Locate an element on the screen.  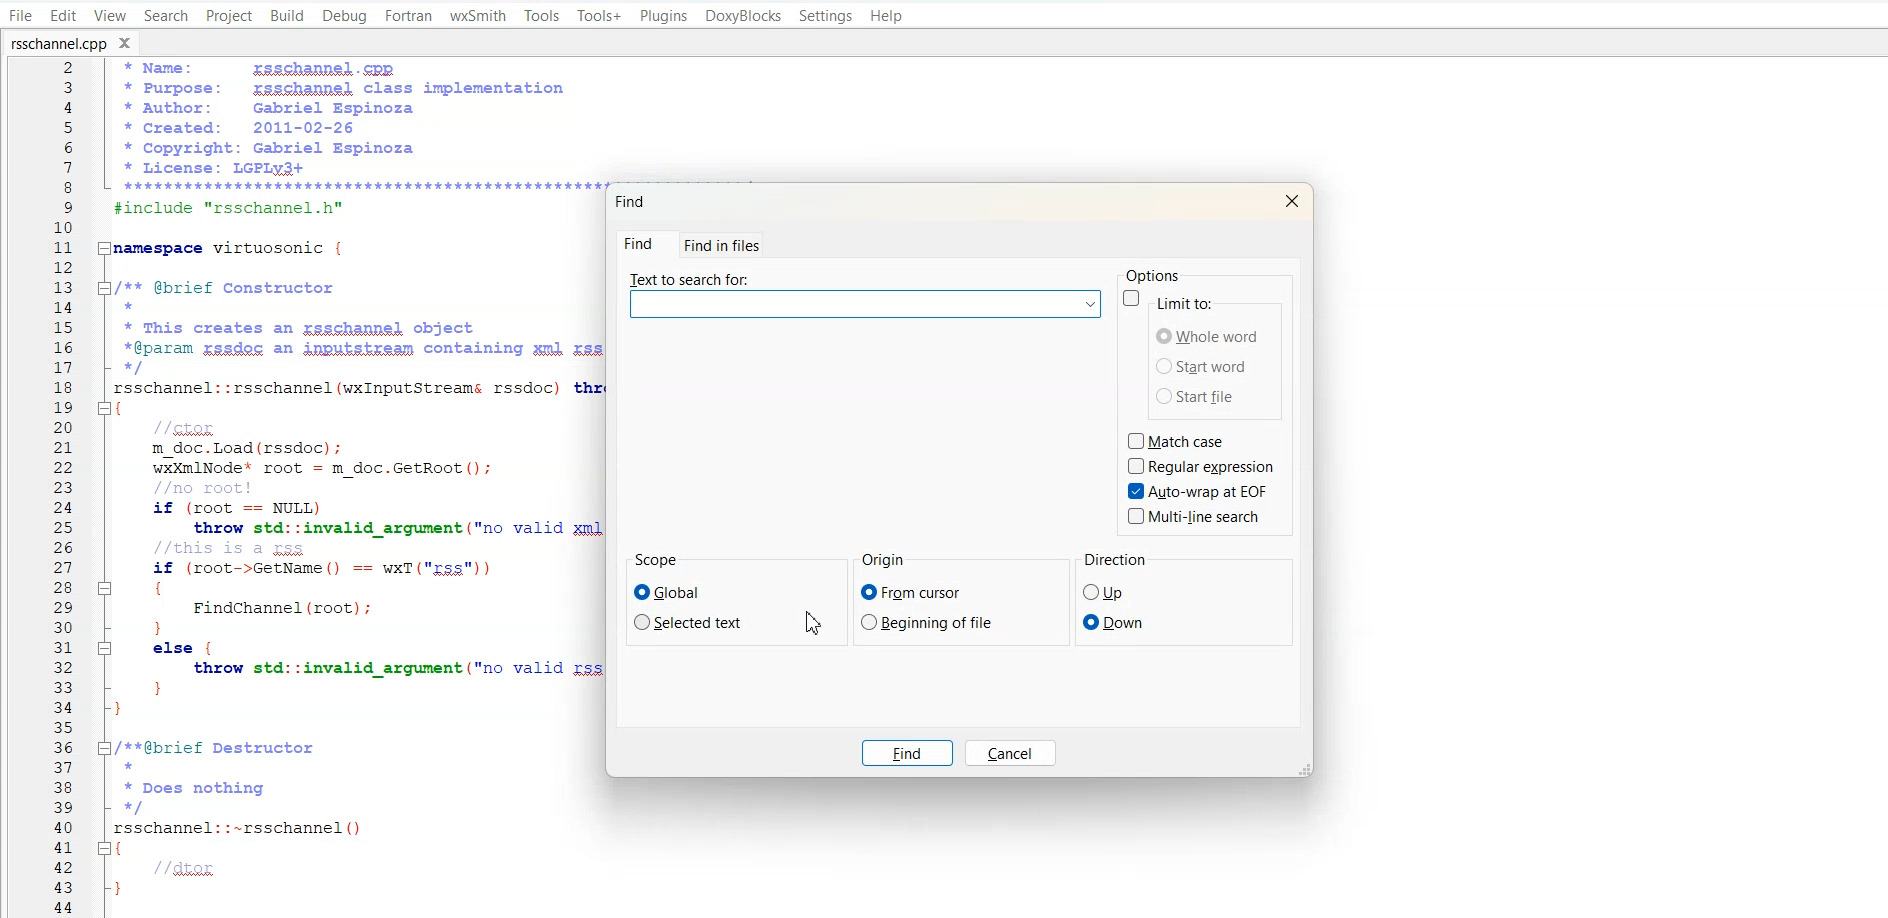
Collapse is located at coordinates (107, 247).